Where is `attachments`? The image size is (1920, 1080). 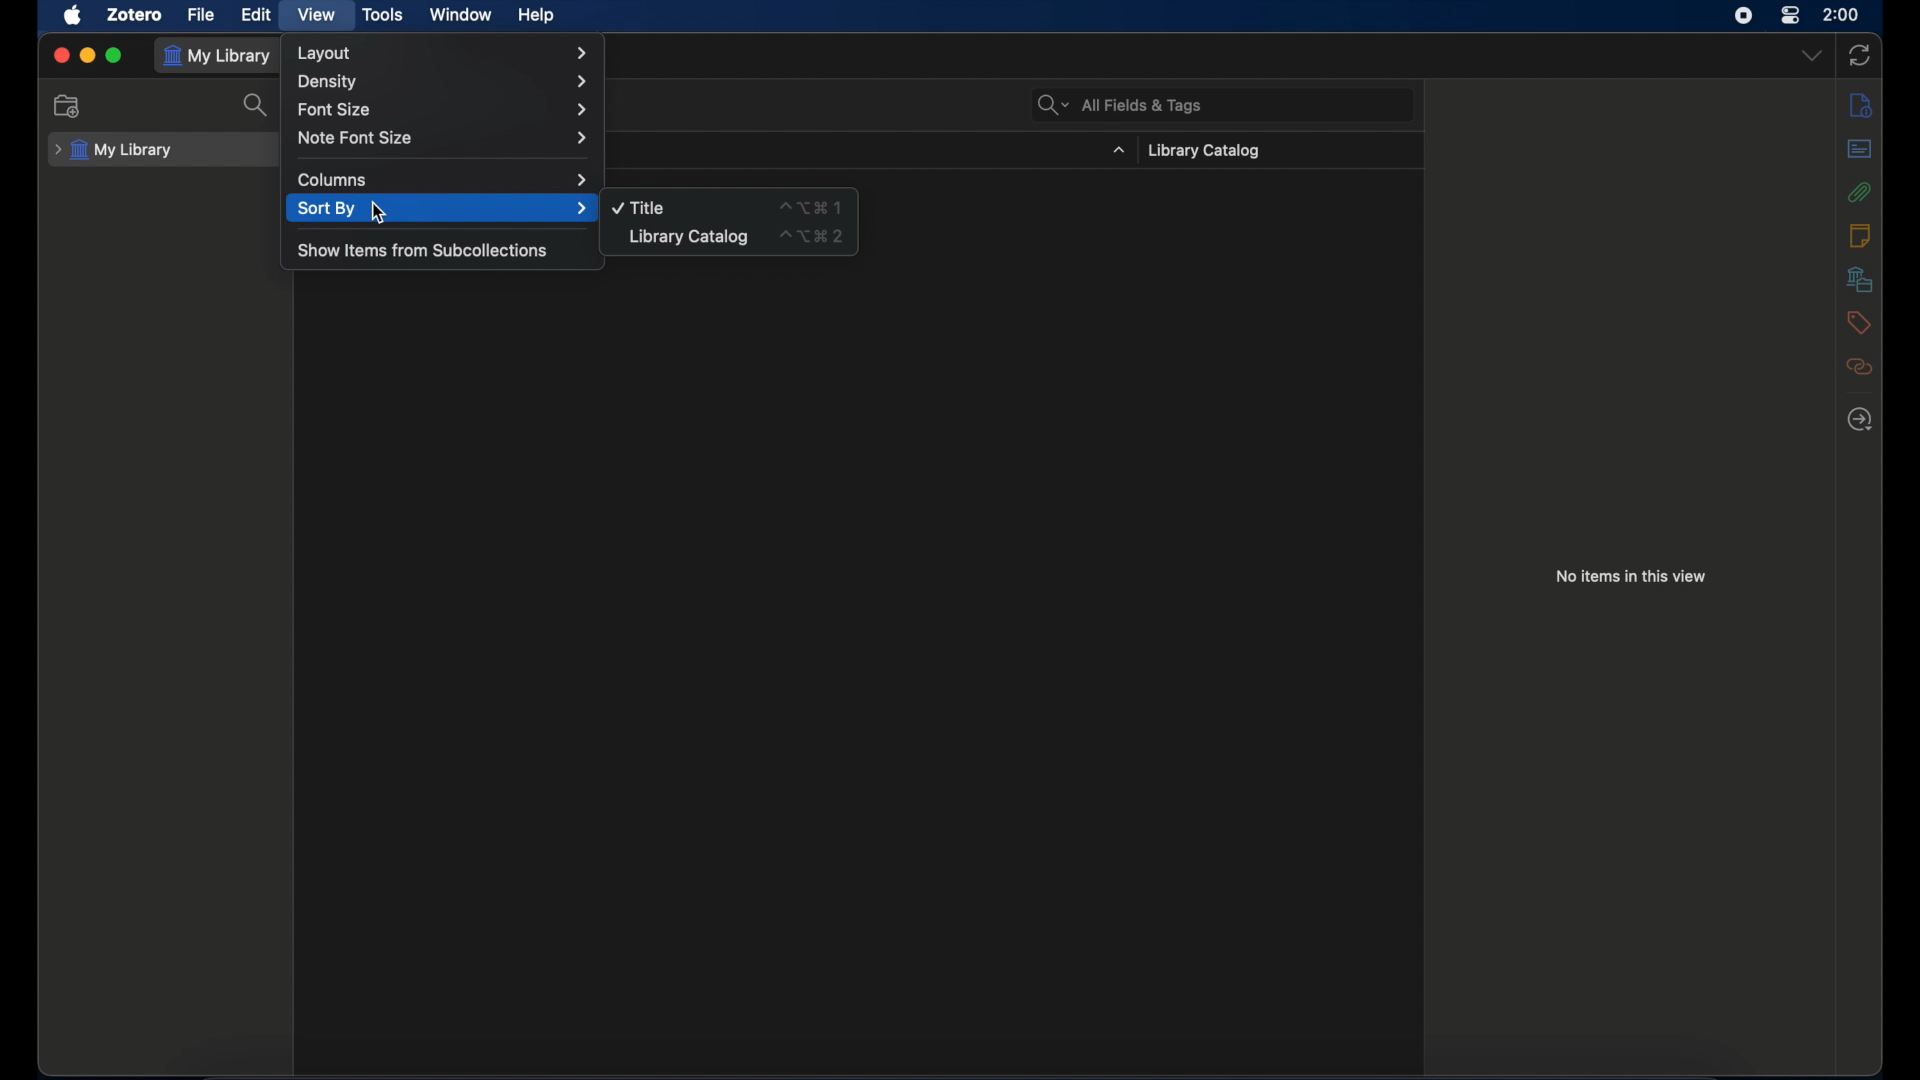
attachments is located at coordinates (1862, 192).